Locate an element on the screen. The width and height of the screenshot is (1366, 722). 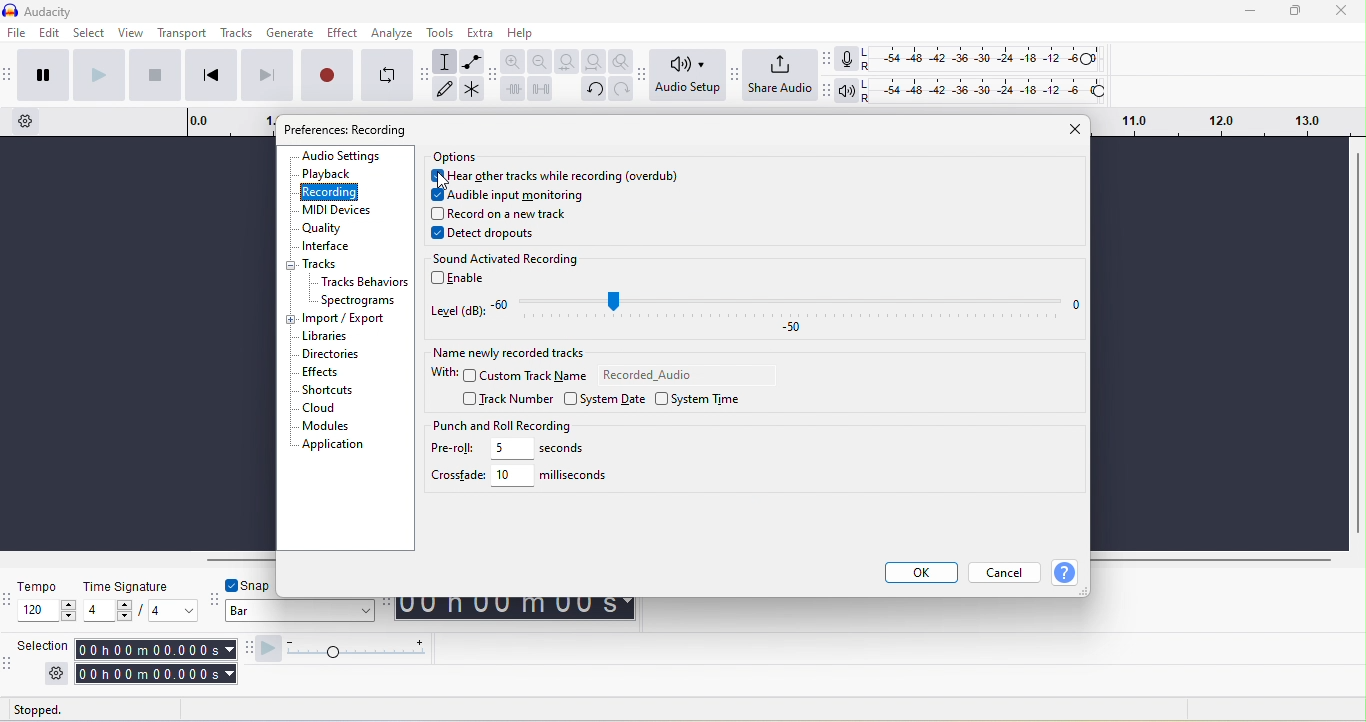
maximize is located at coordinates (1290, 12).